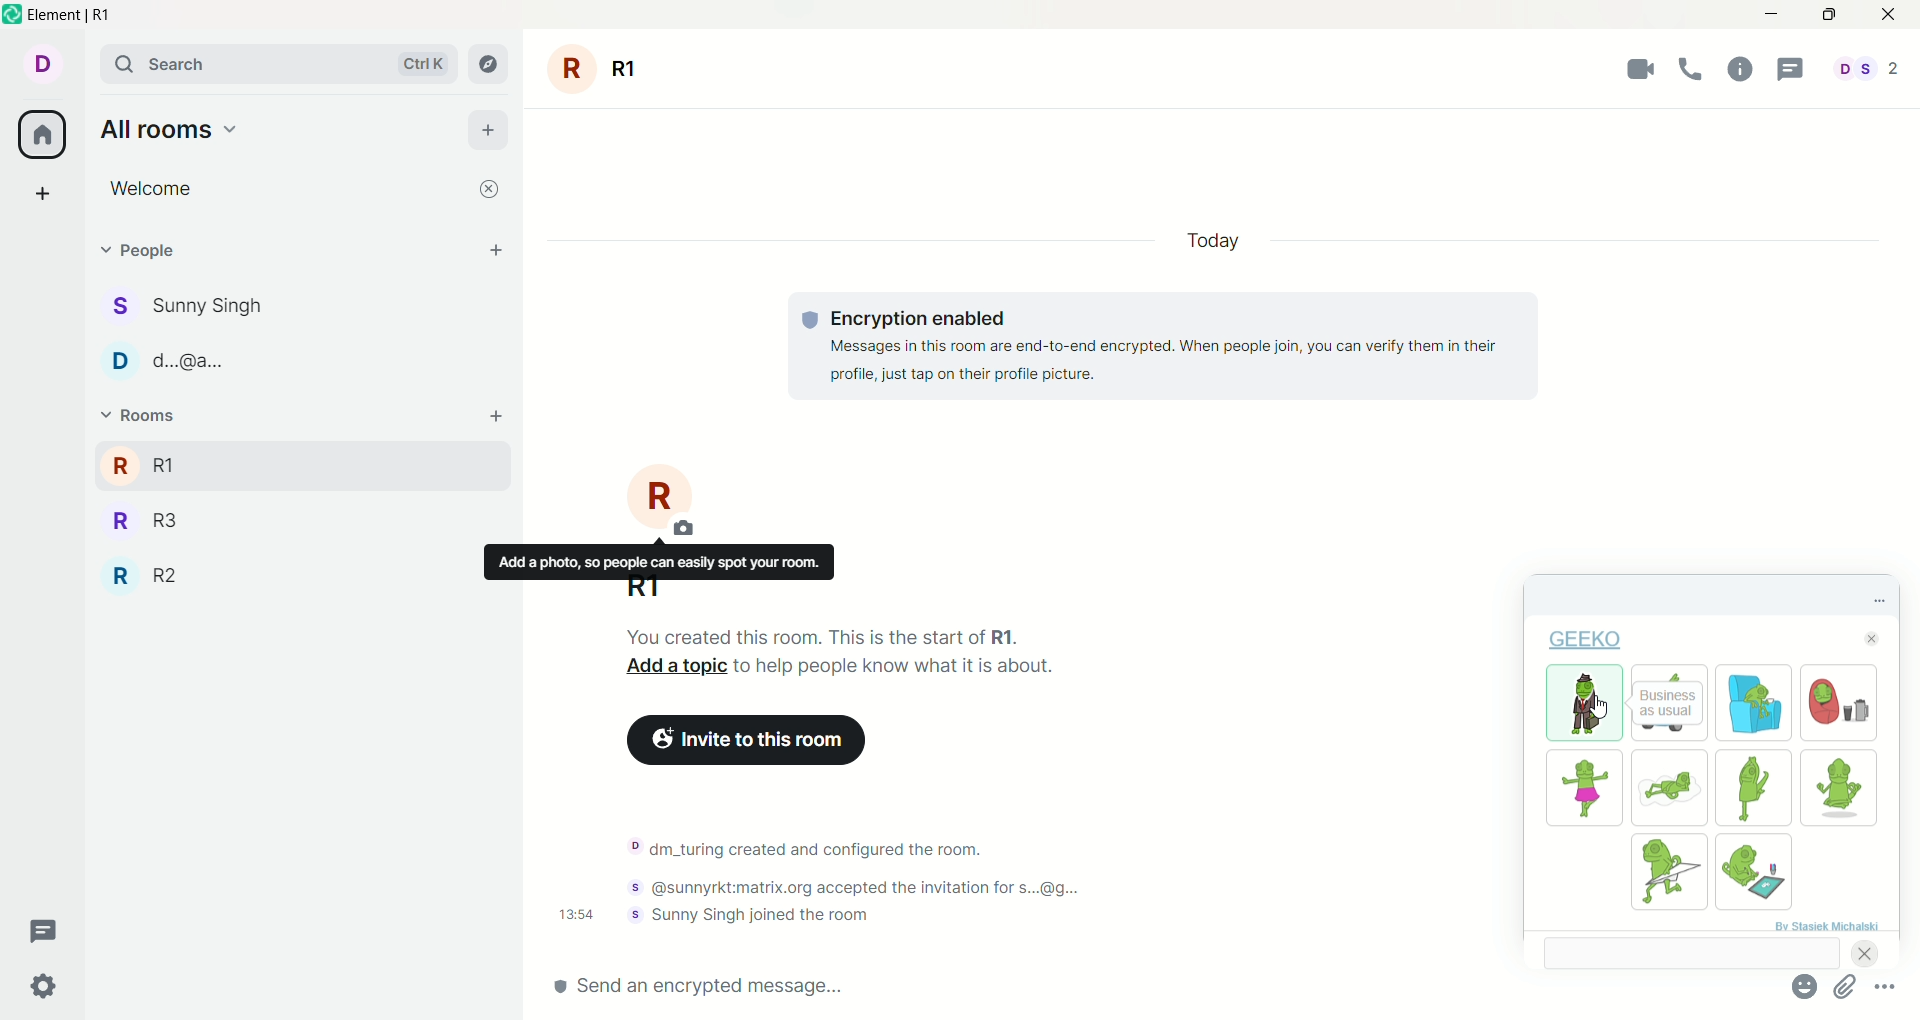  I want to click on add, so click(489, 131).